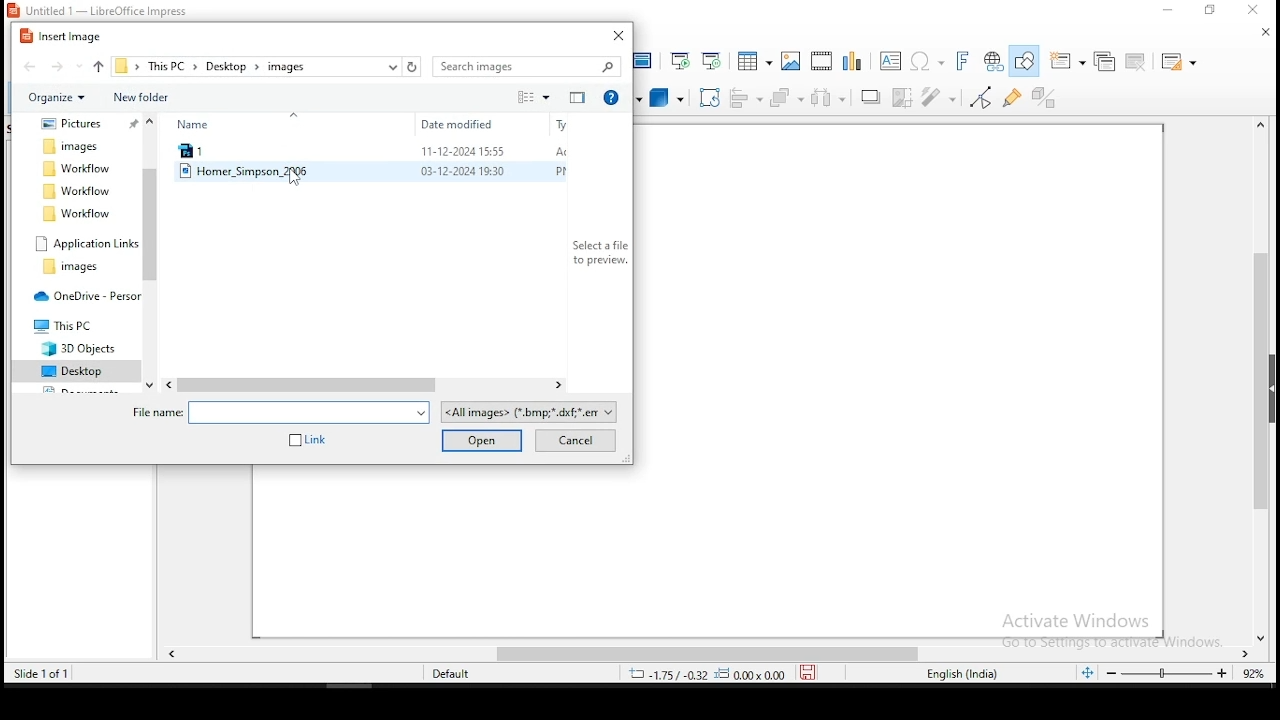 The width and height of the screenshot is (1280, 720). I want to click on back, so click(30, 66).